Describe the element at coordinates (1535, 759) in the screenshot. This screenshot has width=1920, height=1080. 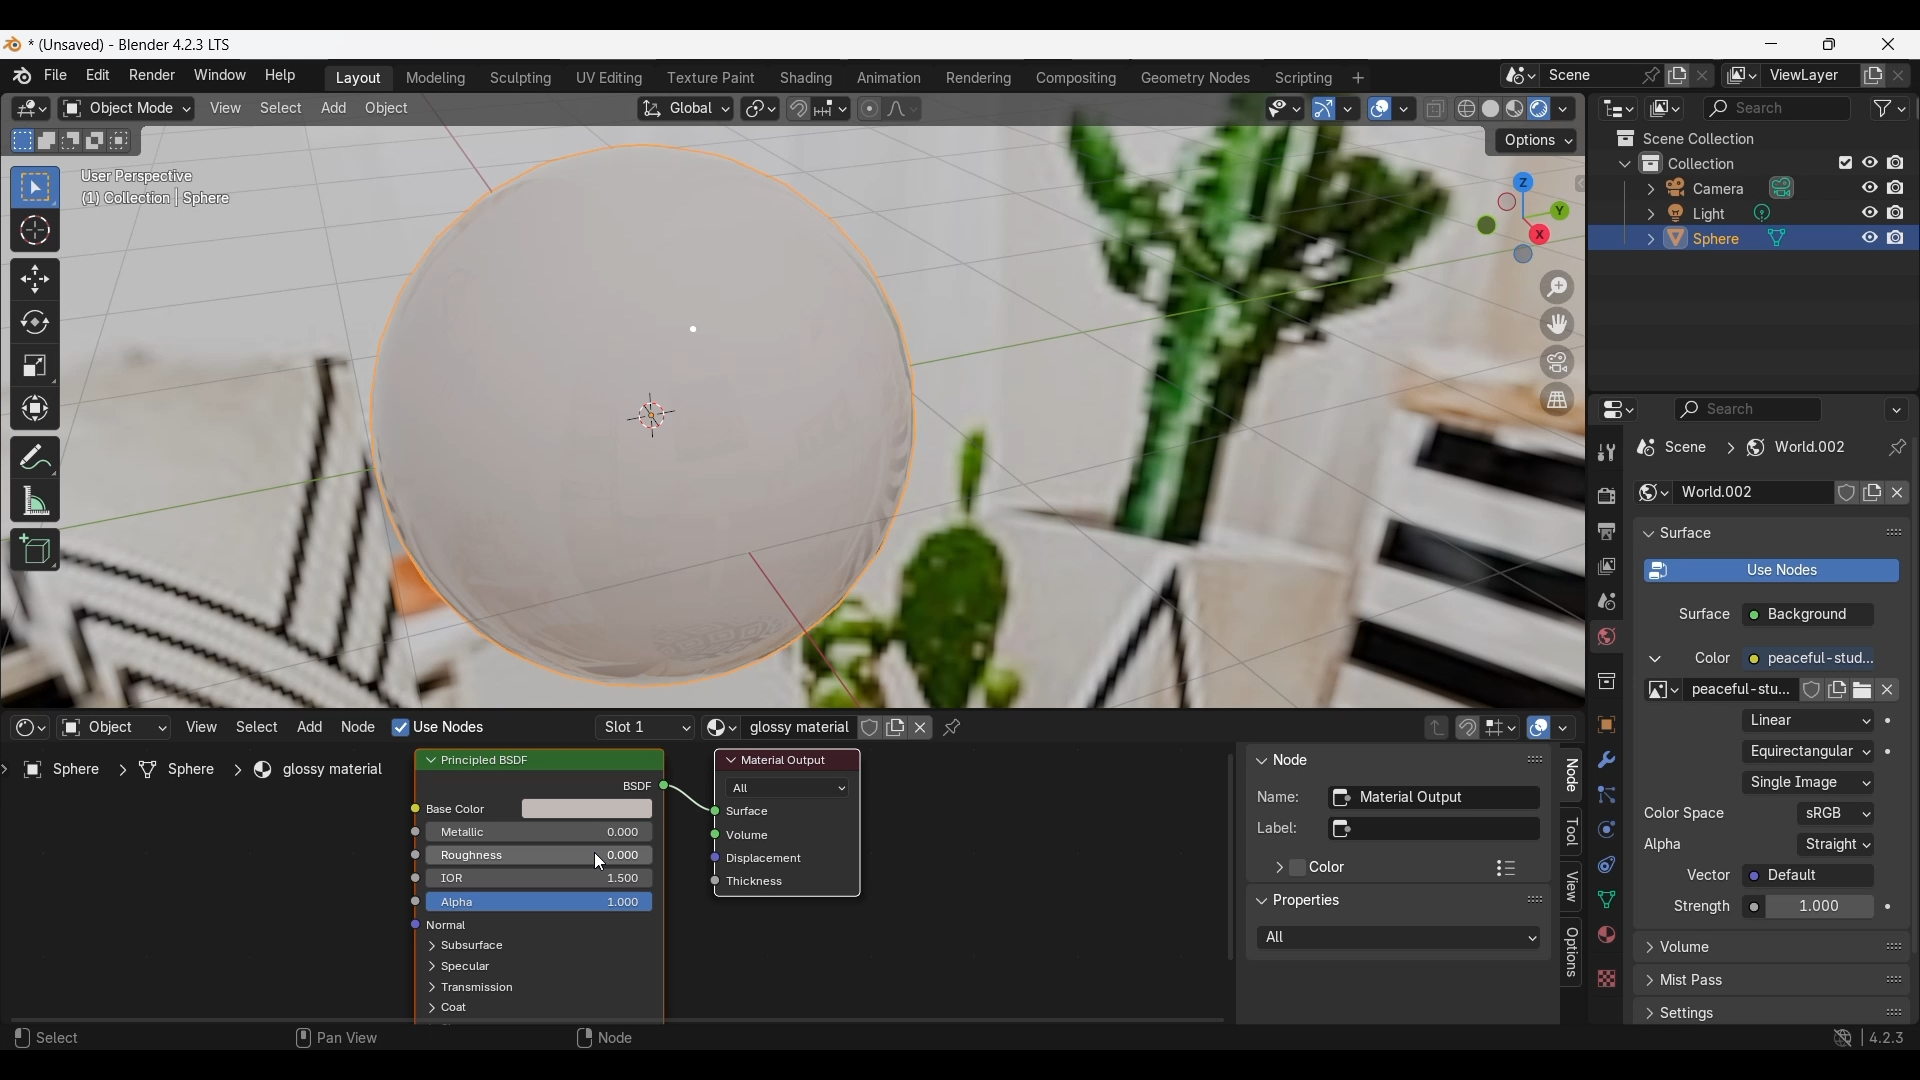
I see `Float panel` at that location.